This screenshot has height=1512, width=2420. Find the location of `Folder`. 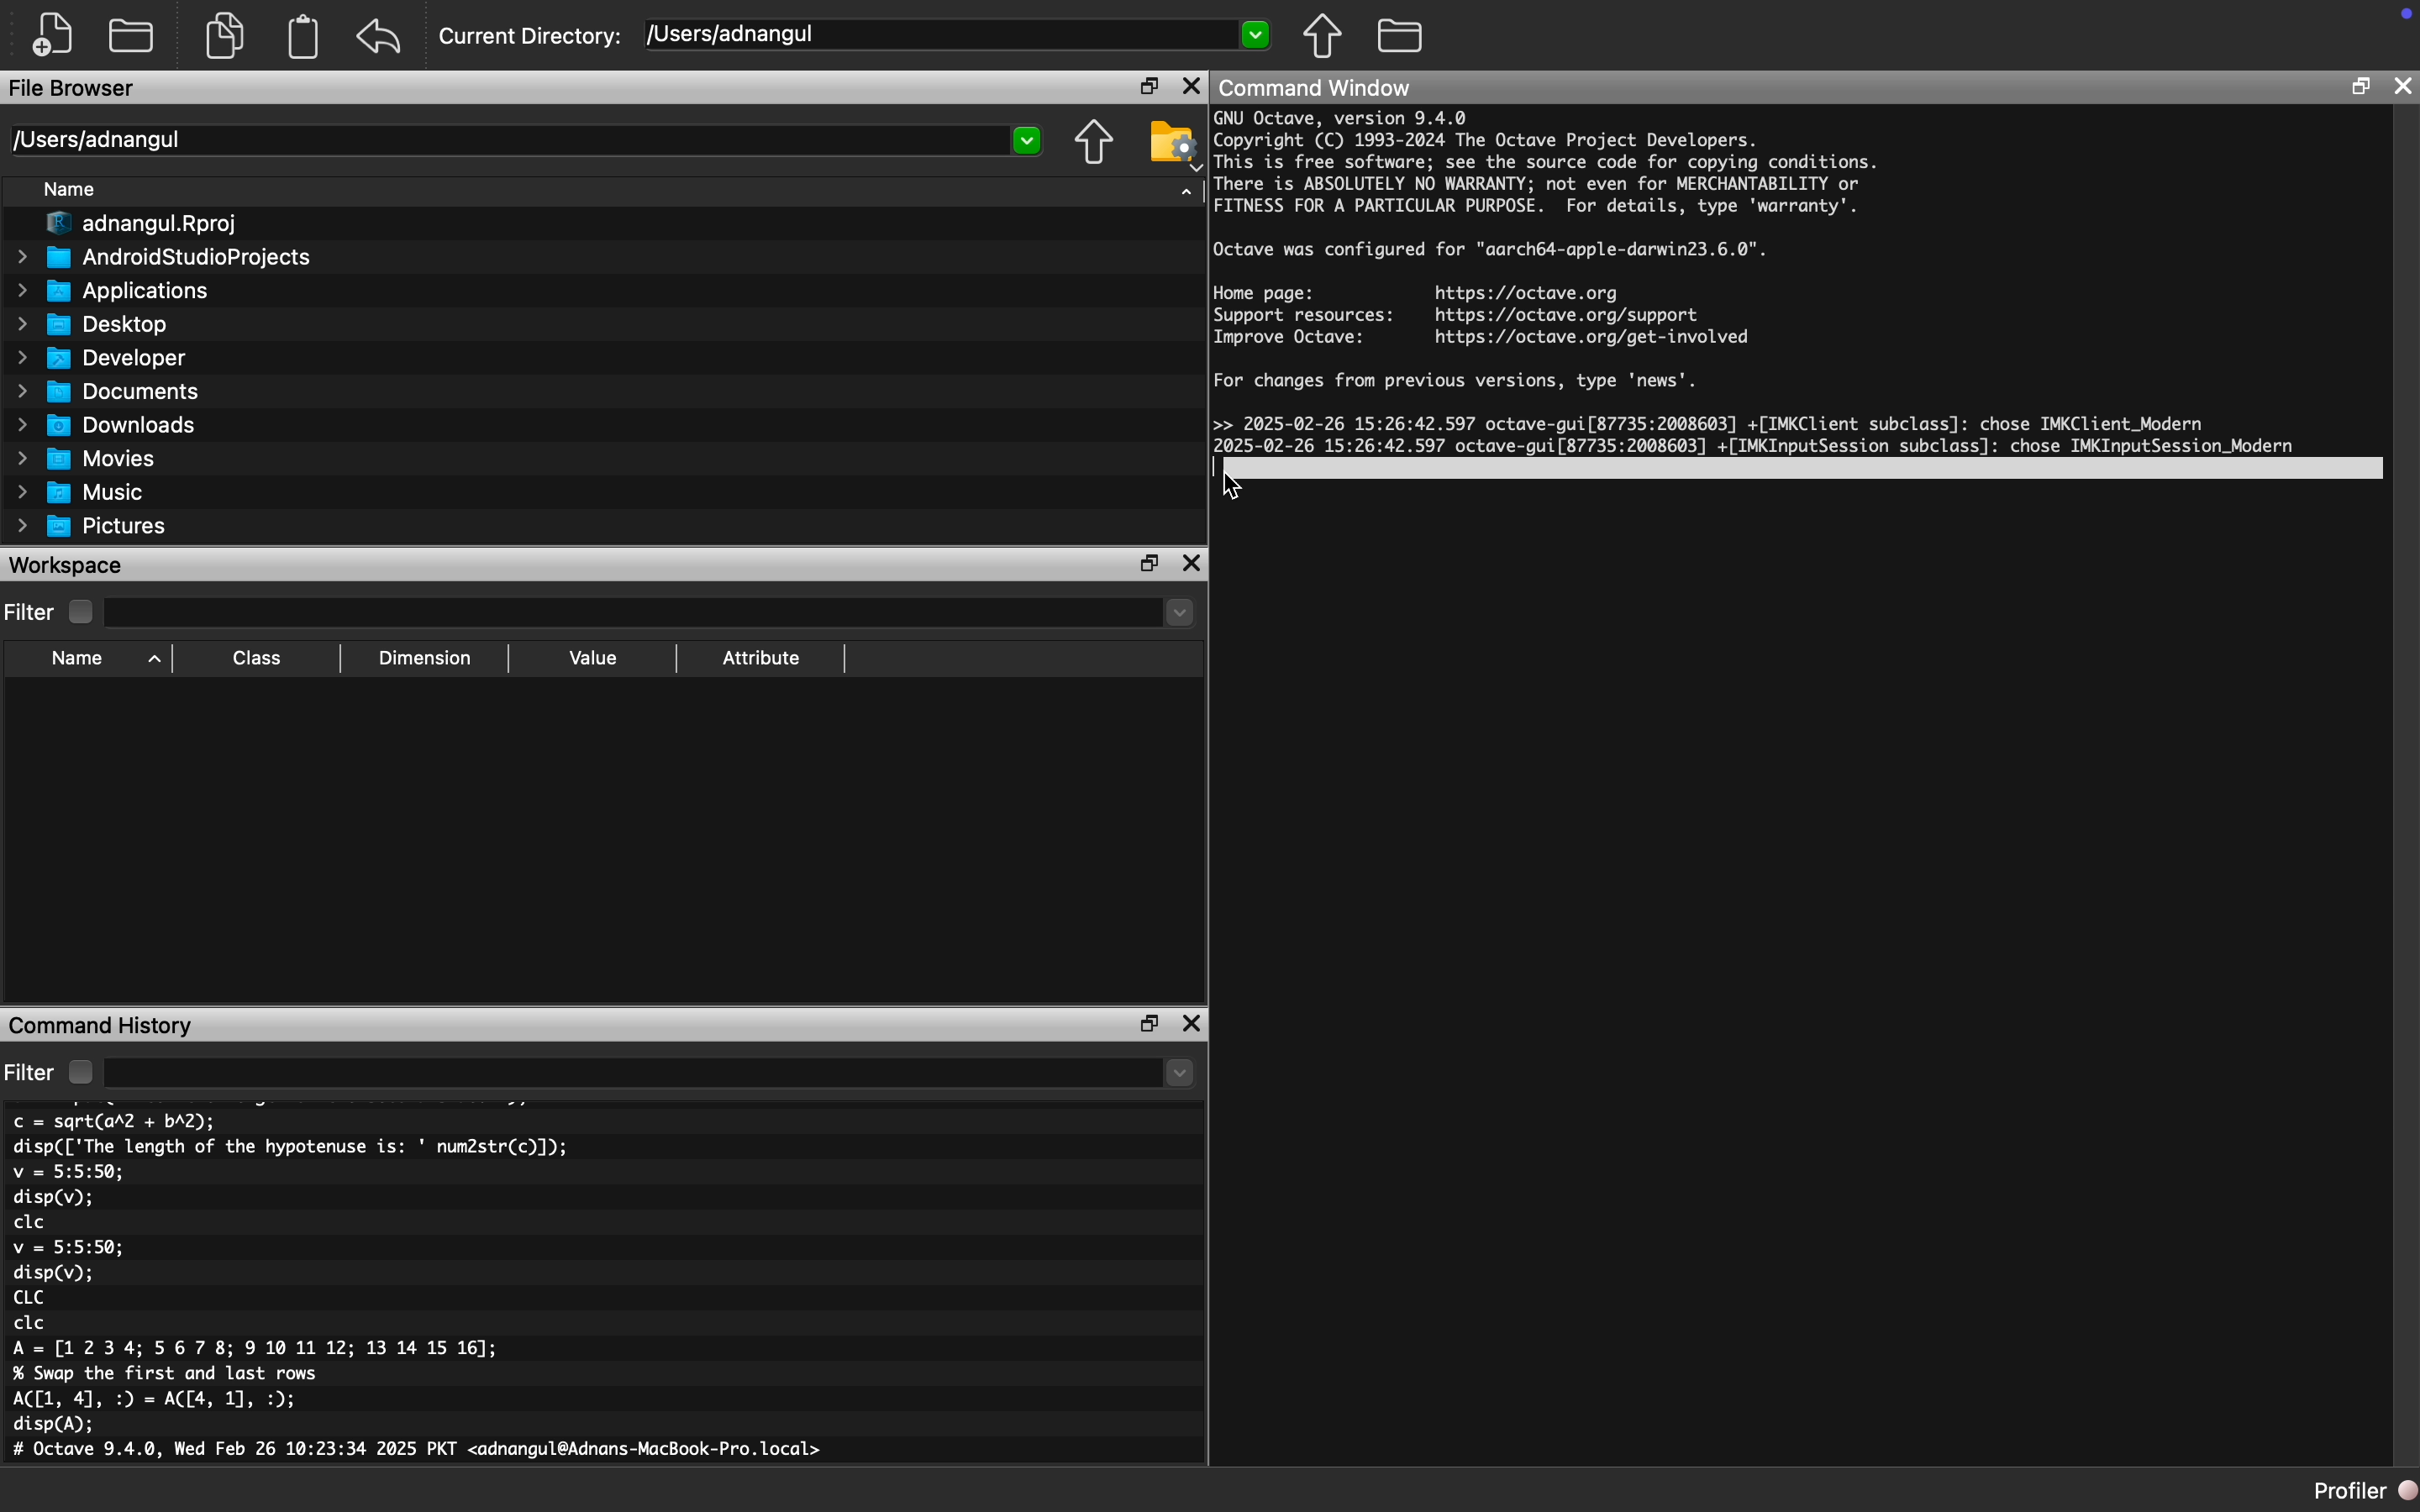

Folder is located at coordinates (133, 35).